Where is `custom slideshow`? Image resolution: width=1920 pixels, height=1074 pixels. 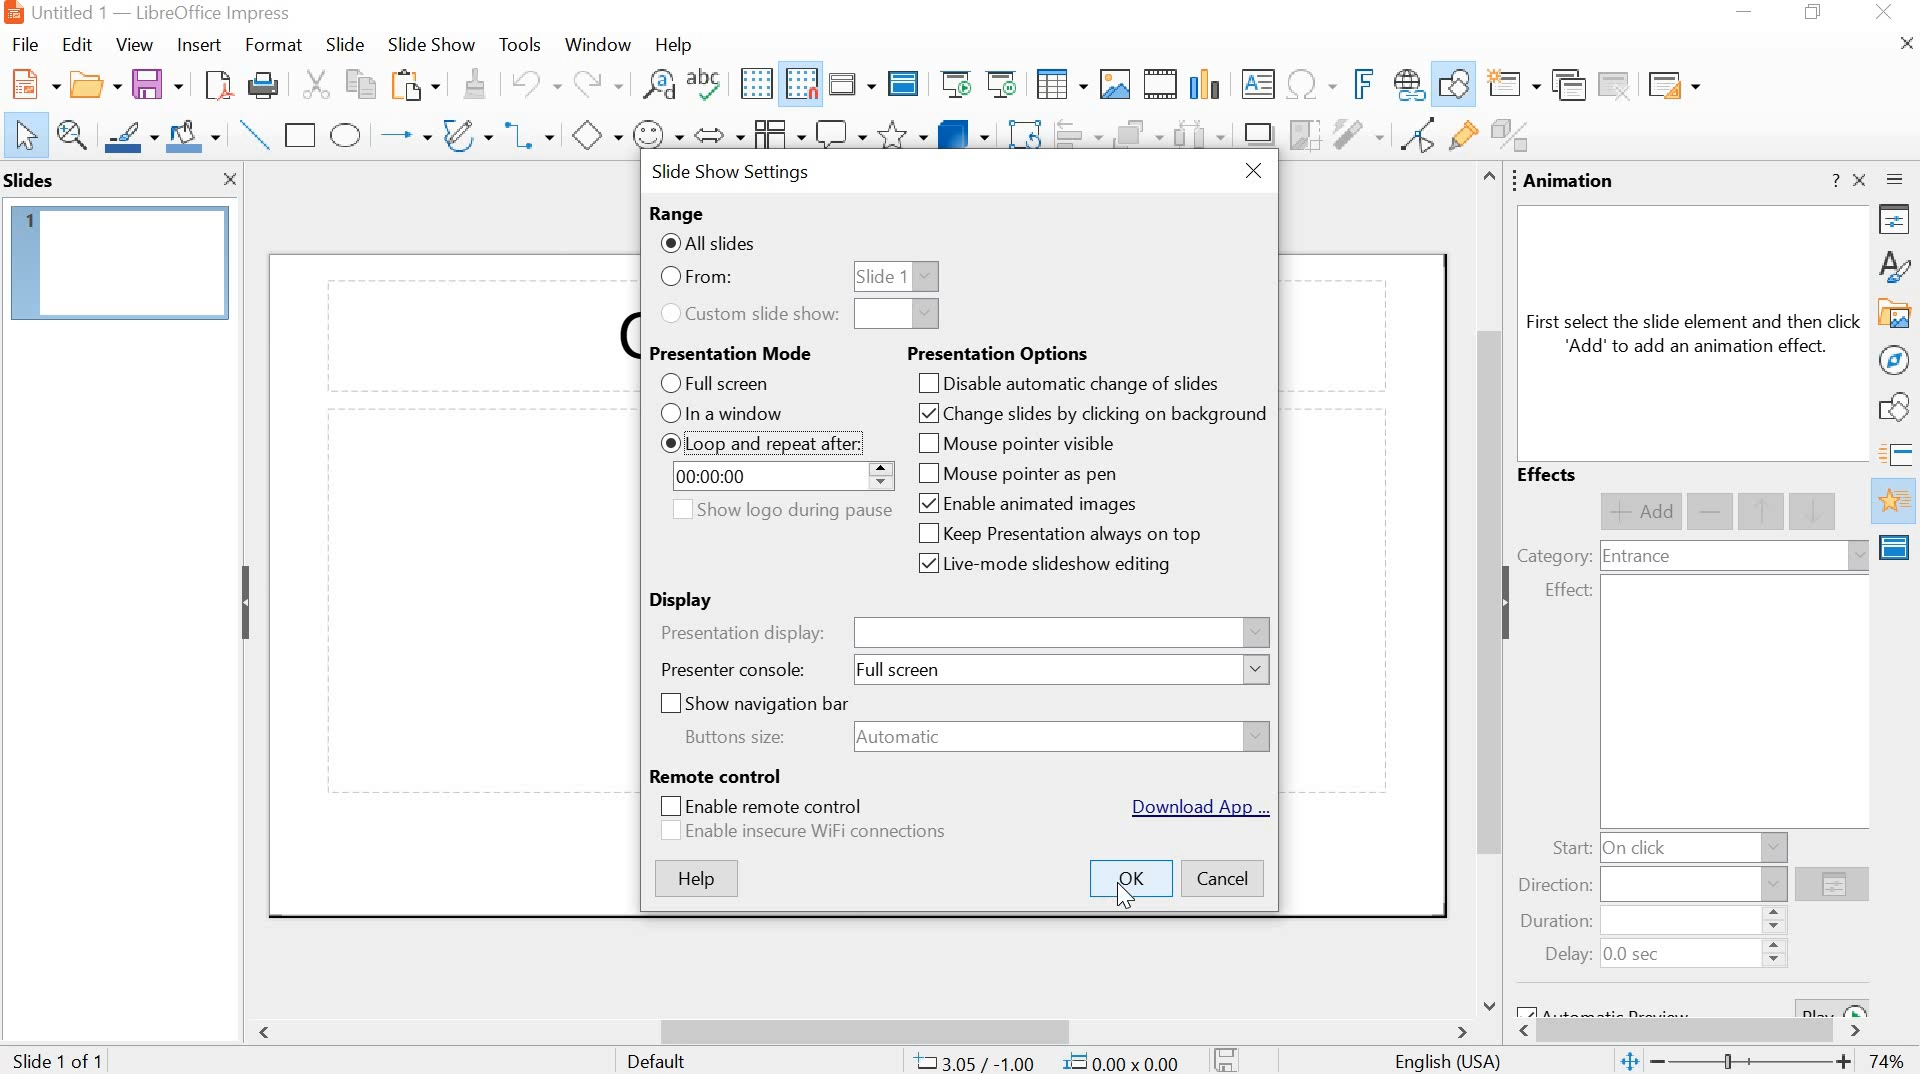 custom slideshow is located at coordinates (751, 315).